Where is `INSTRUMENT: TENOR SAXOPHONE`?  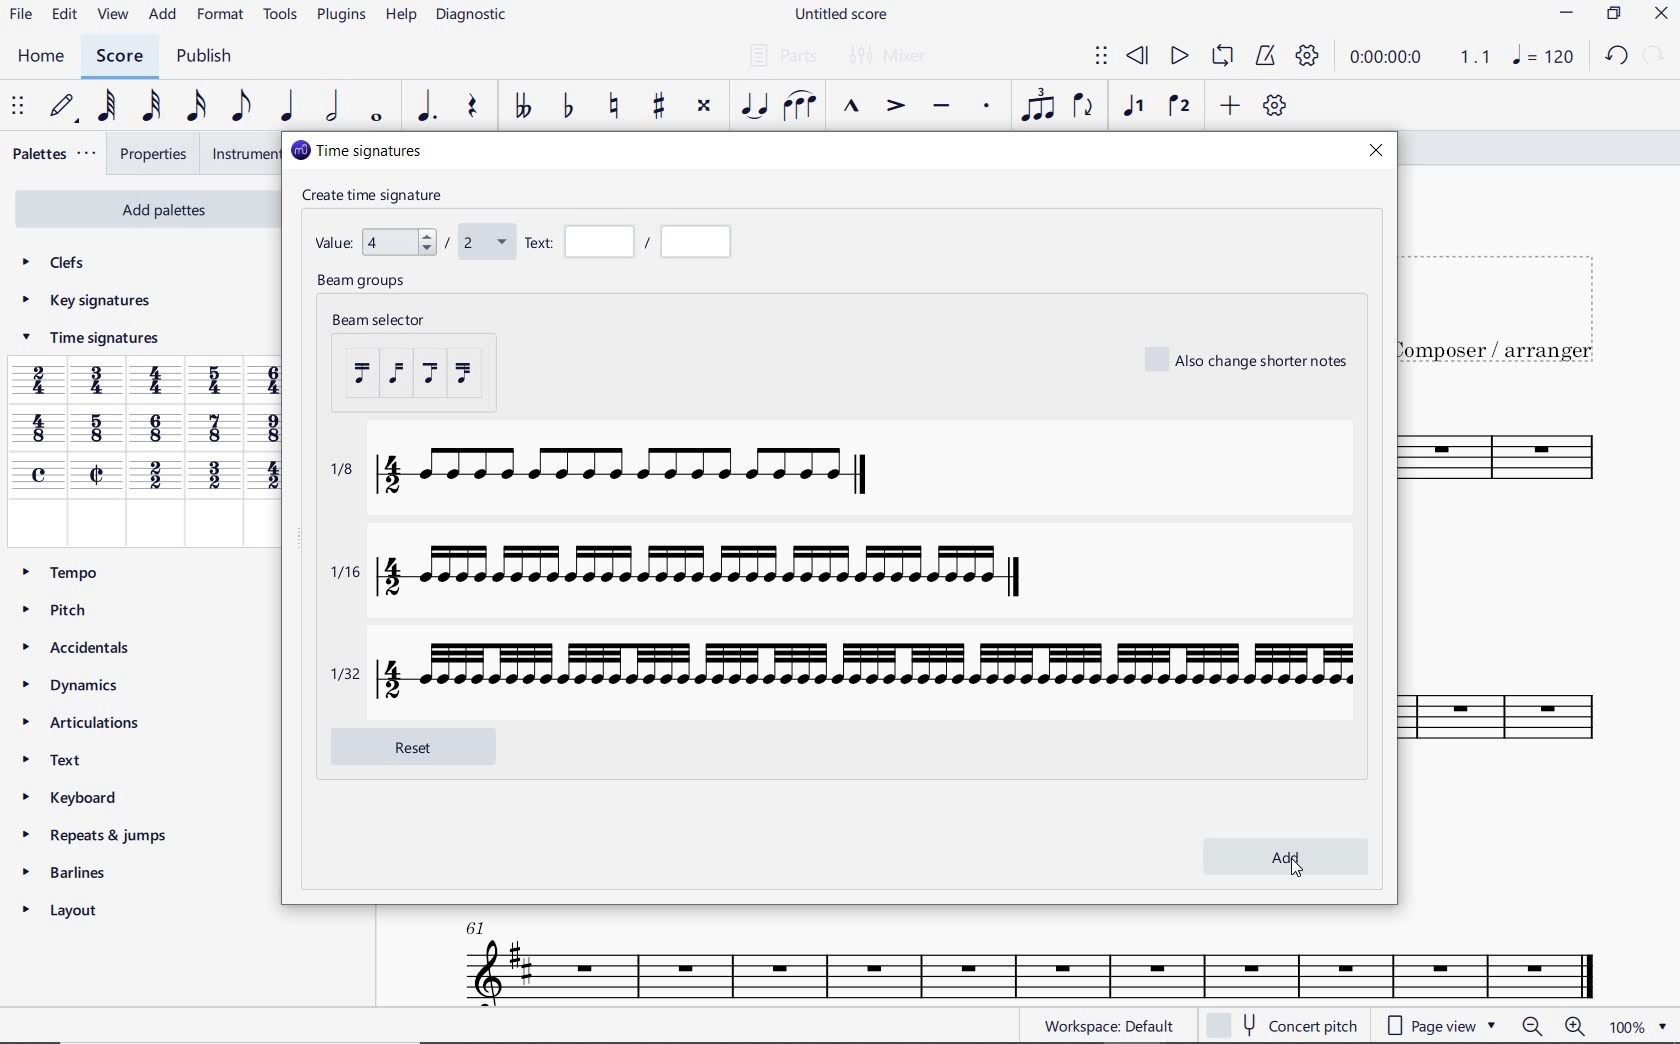
INSTRUMENT: TENOR SAXOPHONE is located at coordinates (1510, 604).